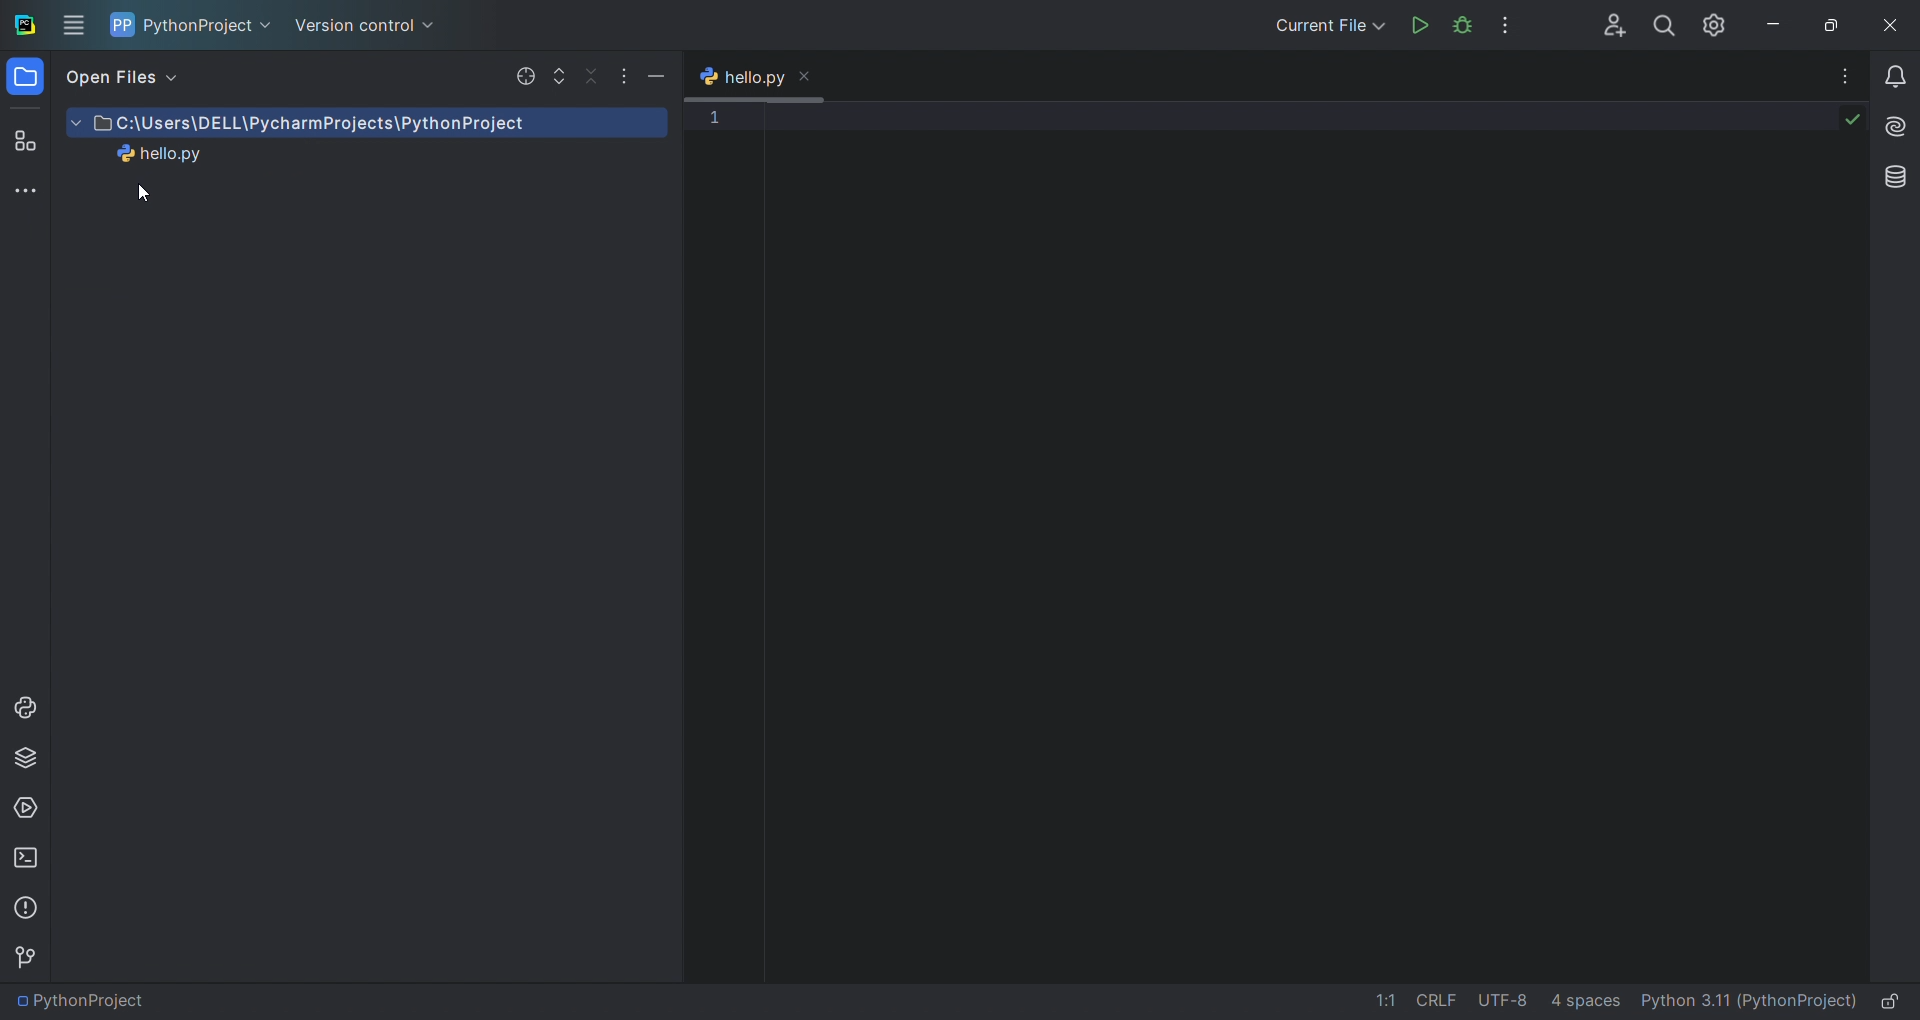 The width and height of the screenshot is (1920, 1020). I want to click on add collab, so click(1604, 26).